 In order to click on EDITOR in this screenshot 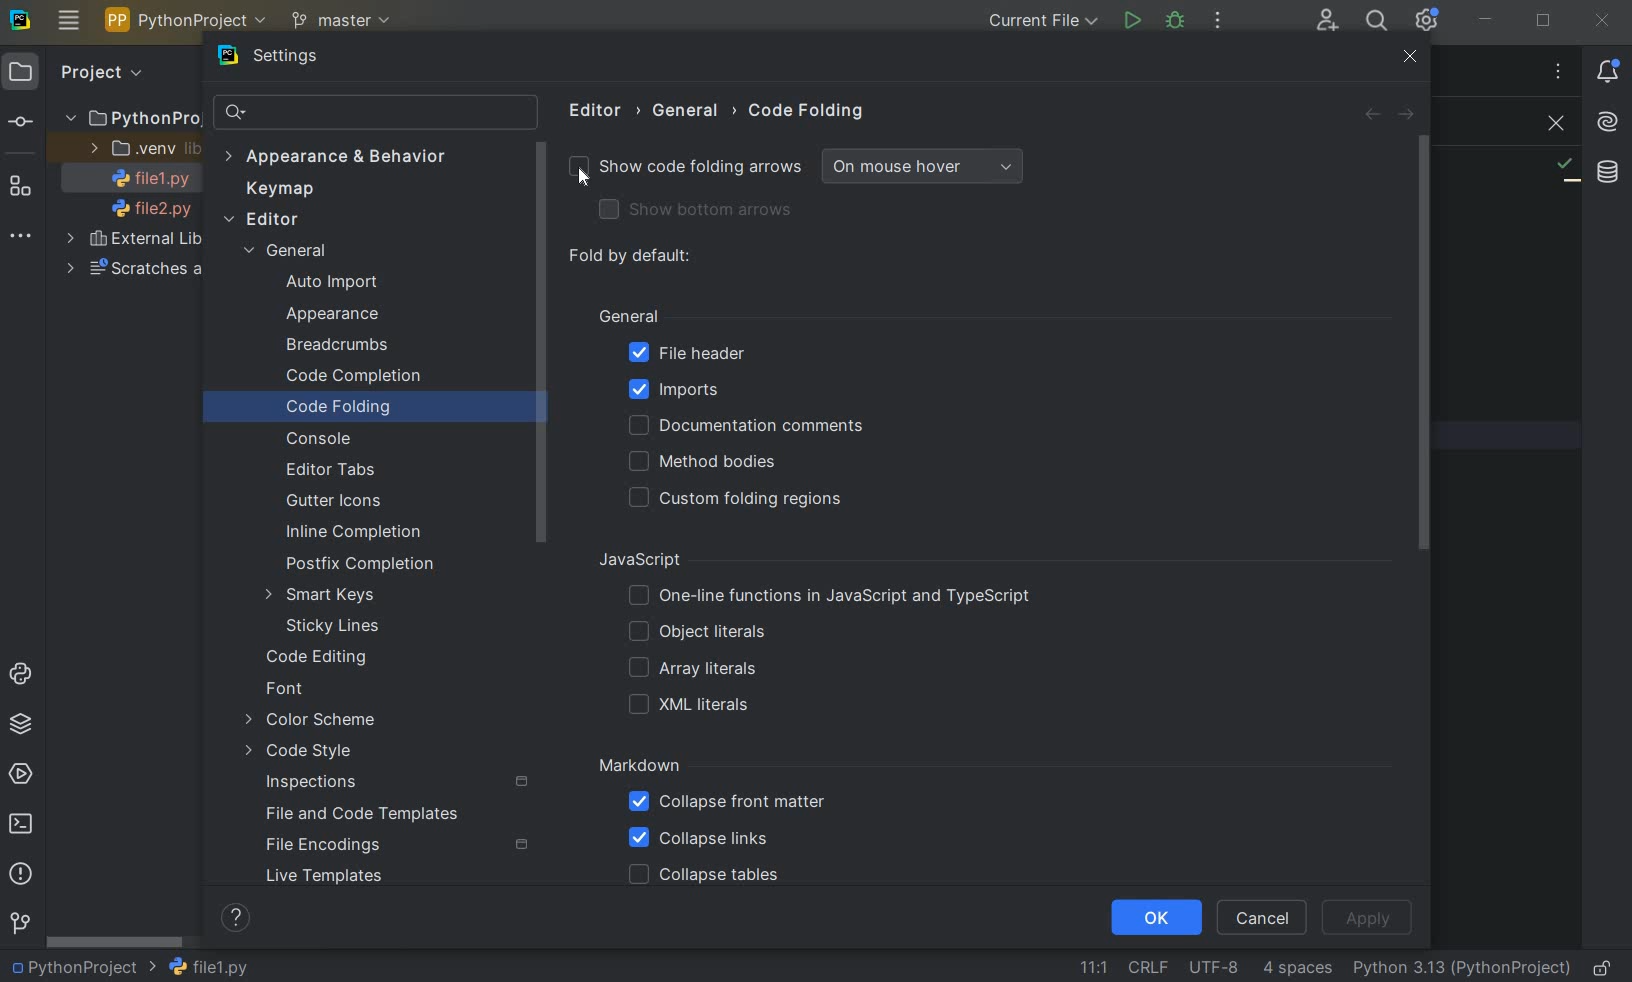, I will do `click(263, 220)`.